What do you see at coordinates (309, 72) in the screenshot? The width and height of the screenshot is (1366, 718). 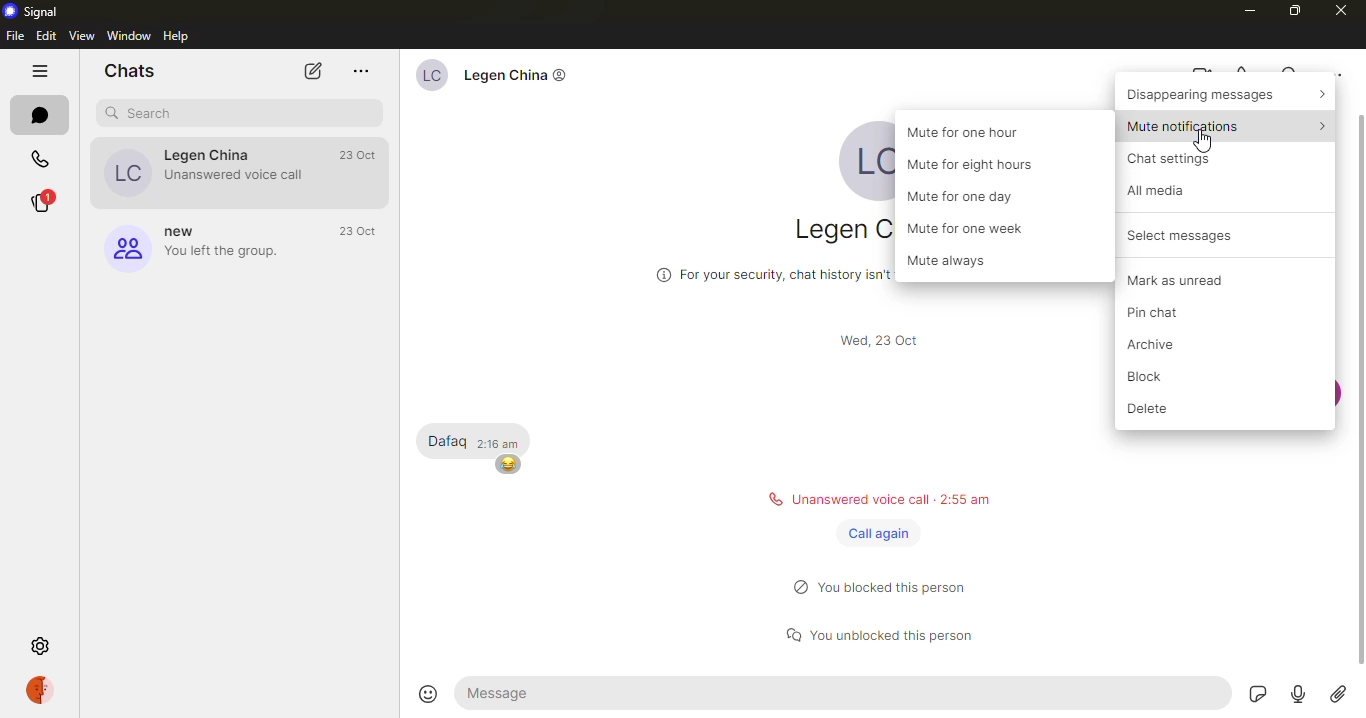 I see `new chat` at bounding box center [309, 72].